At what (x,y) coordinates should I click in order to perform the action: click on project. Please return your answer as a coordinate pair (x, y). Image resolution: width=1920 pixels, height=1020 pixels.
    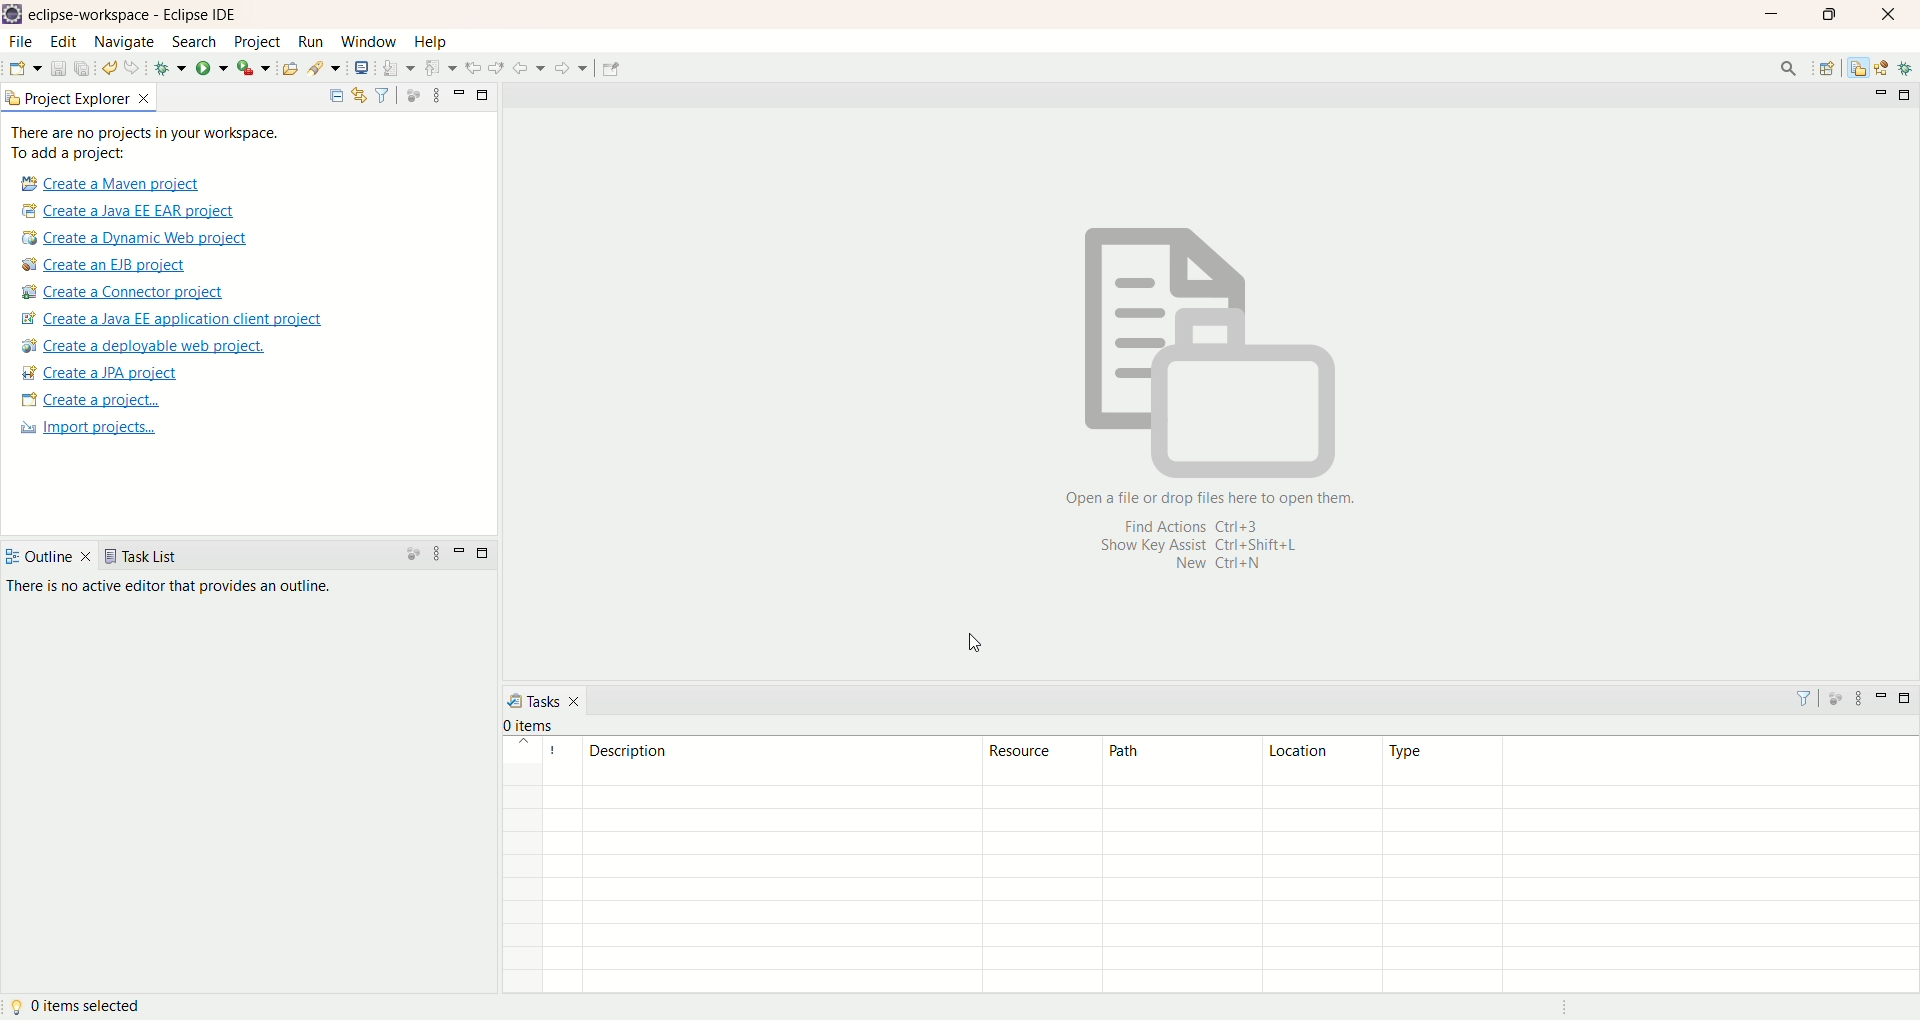
    Looking at the image, I should click on (259, 42).